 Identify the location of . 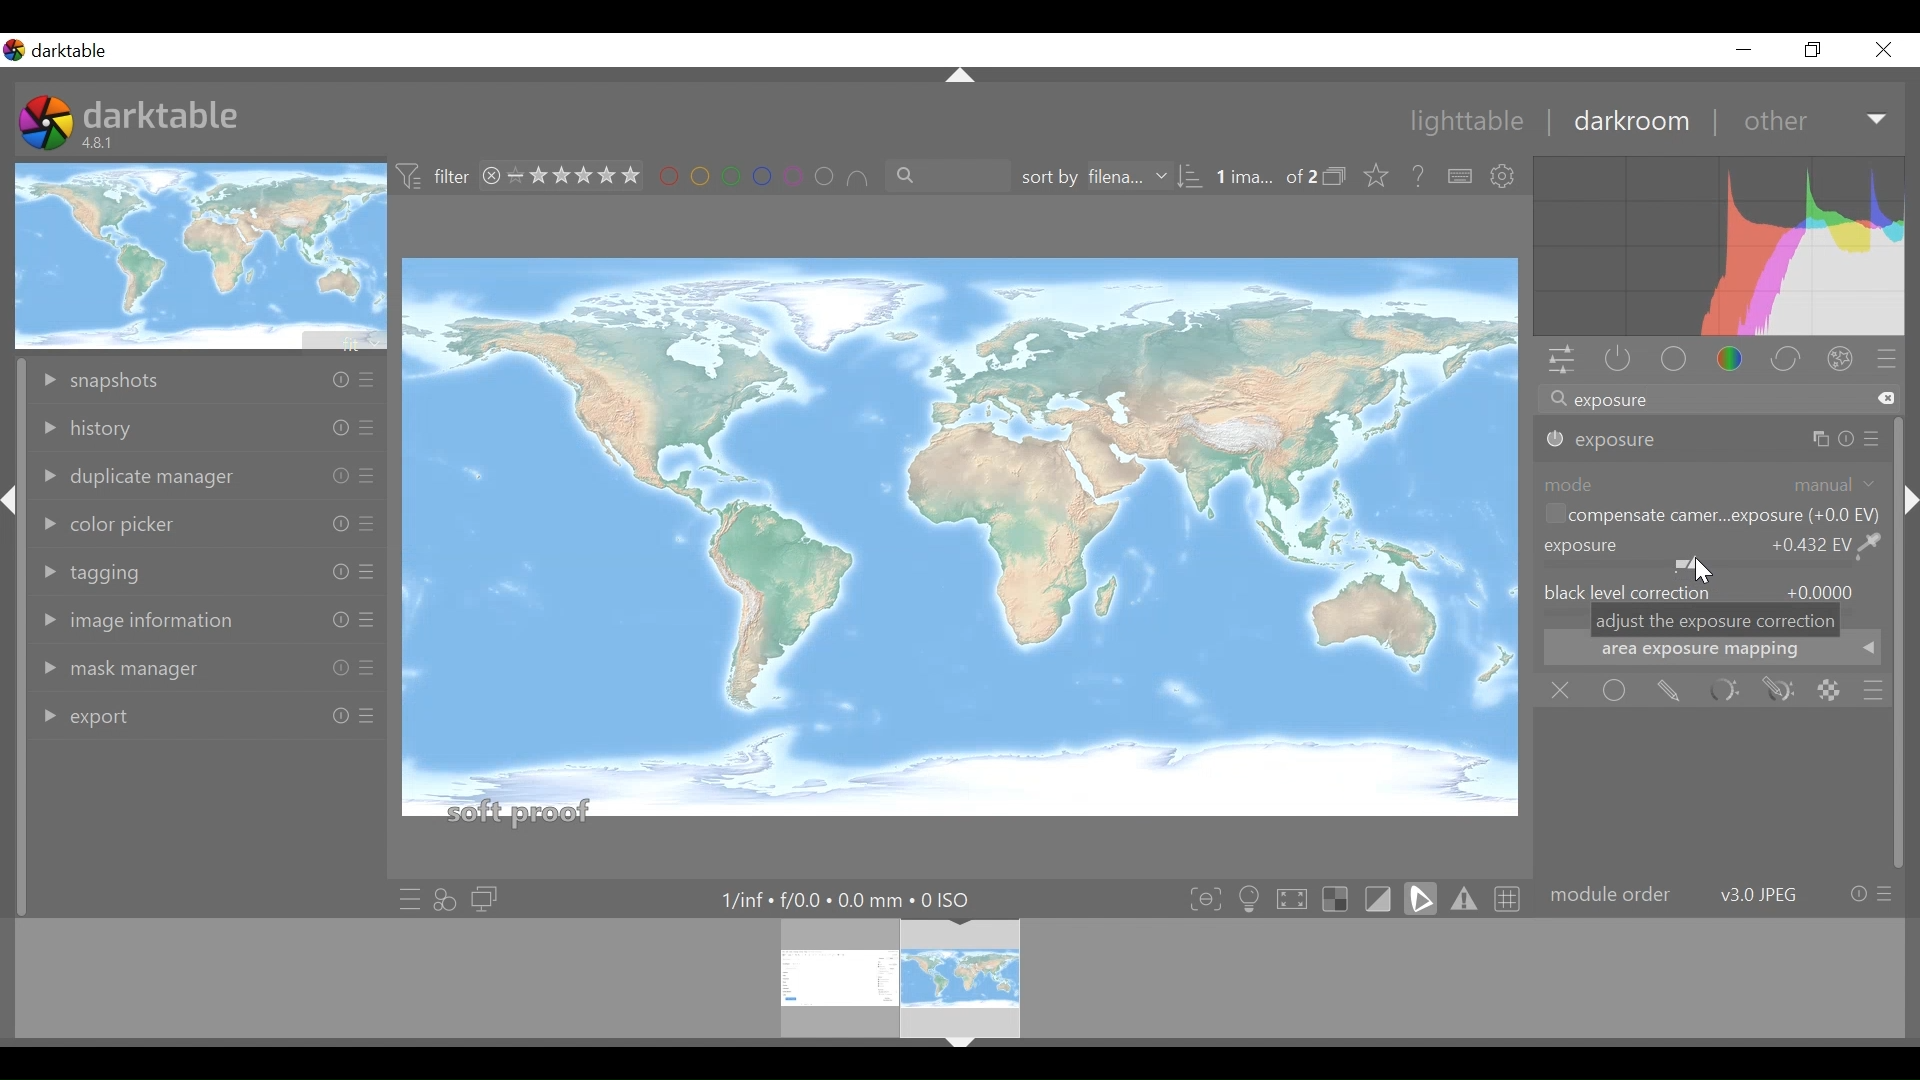
(368, 477).